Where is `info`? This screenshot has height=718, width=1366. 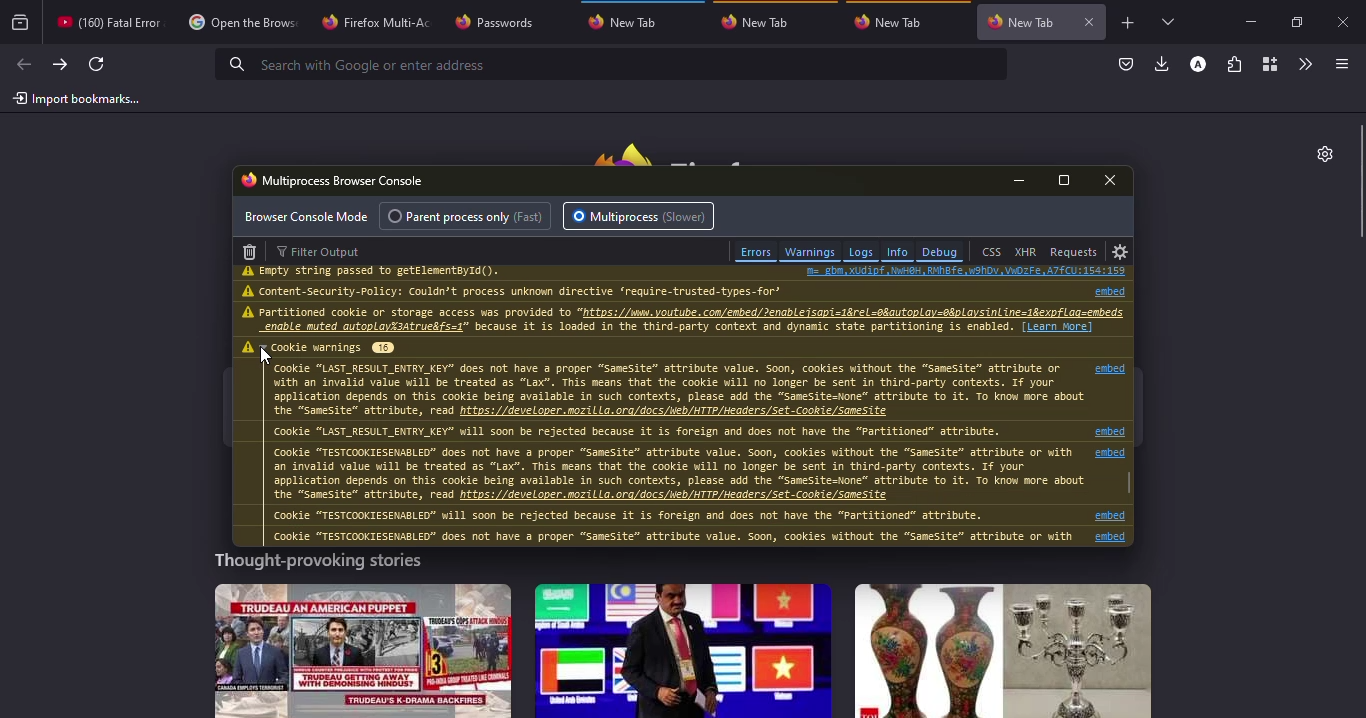
info is located at coordinates (383, 272).